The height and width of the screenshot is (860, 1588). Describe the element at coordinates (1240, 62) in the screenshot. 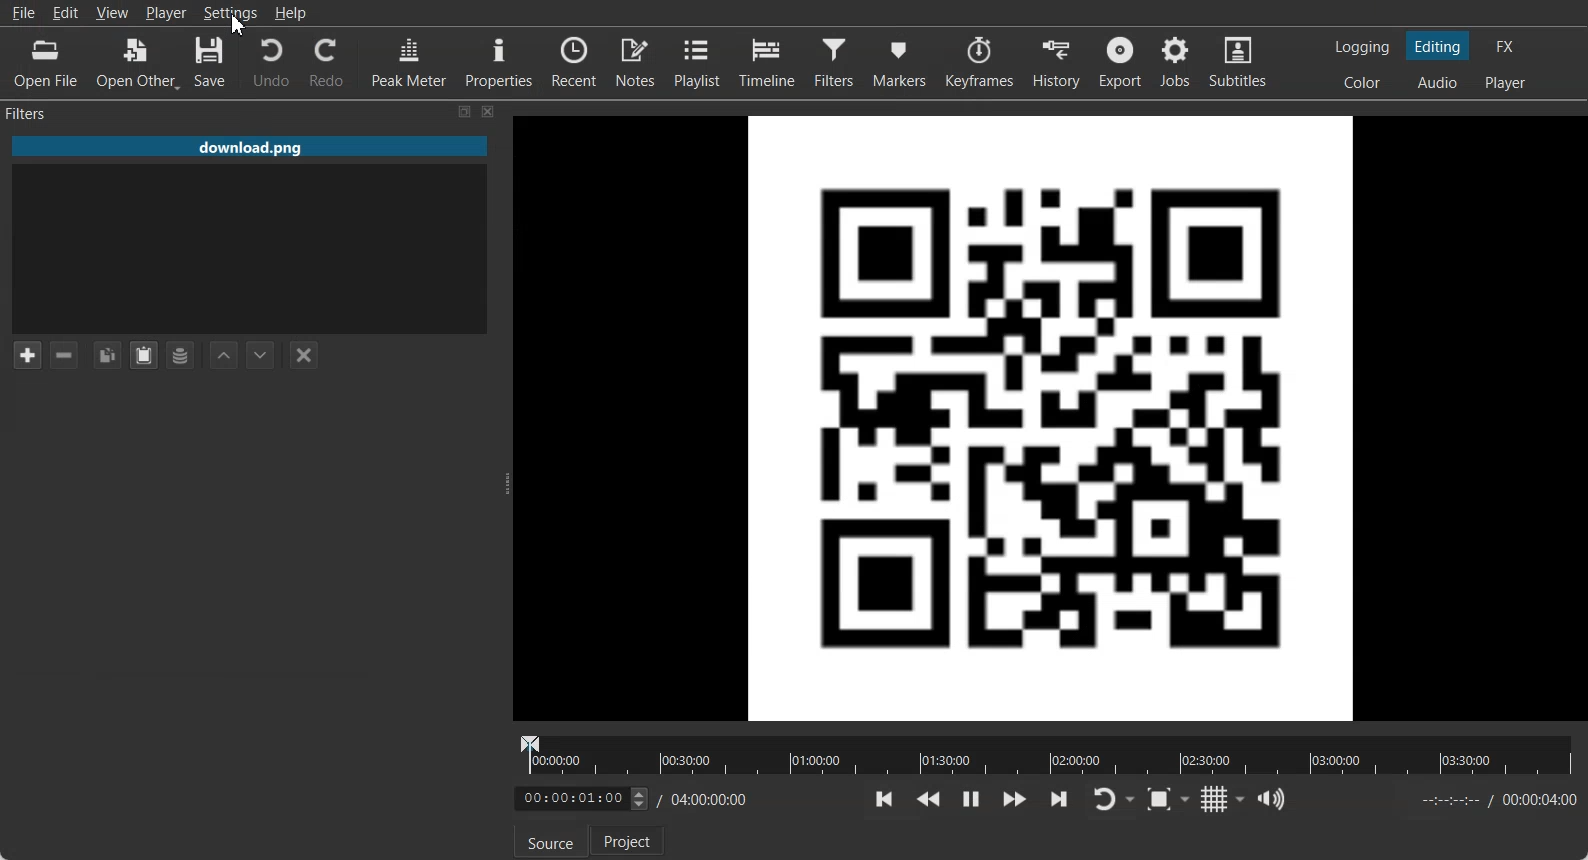

I see `Subtitles` at that location.